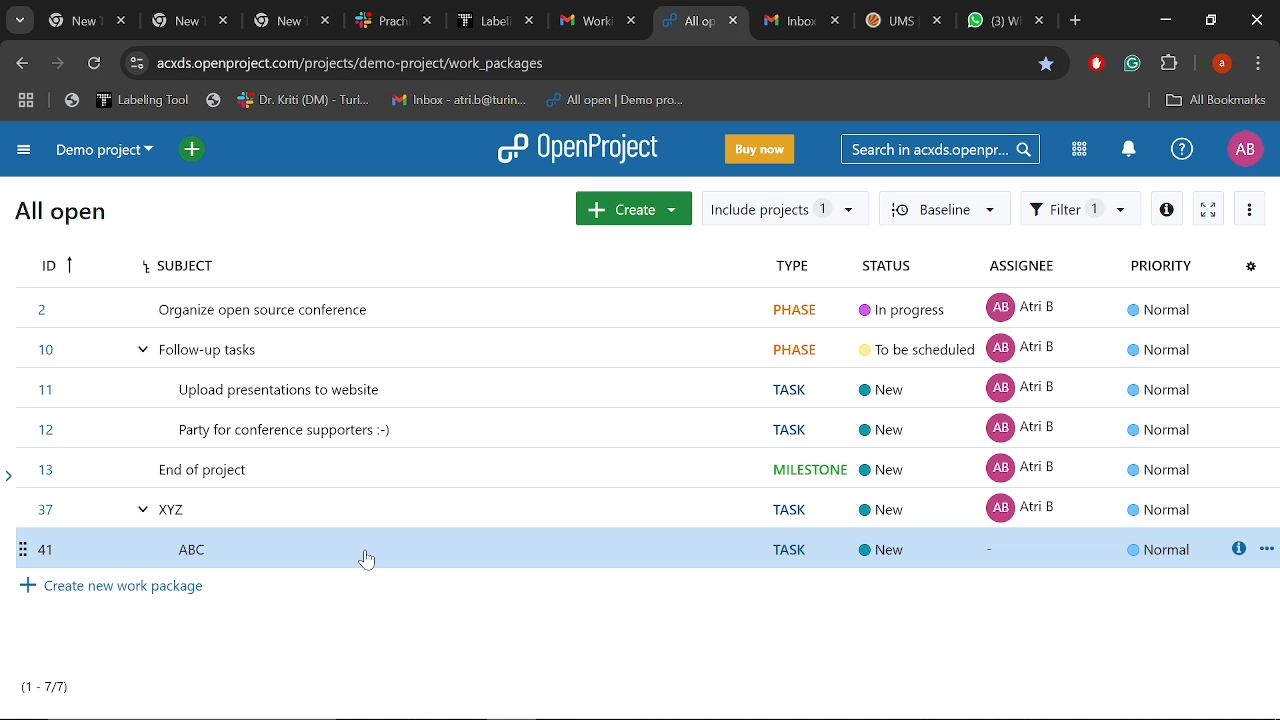  What do you see at coordinates (1215, 101) in the screenshot?
I see `All bookmarks` at bounding box center [1215, 101].